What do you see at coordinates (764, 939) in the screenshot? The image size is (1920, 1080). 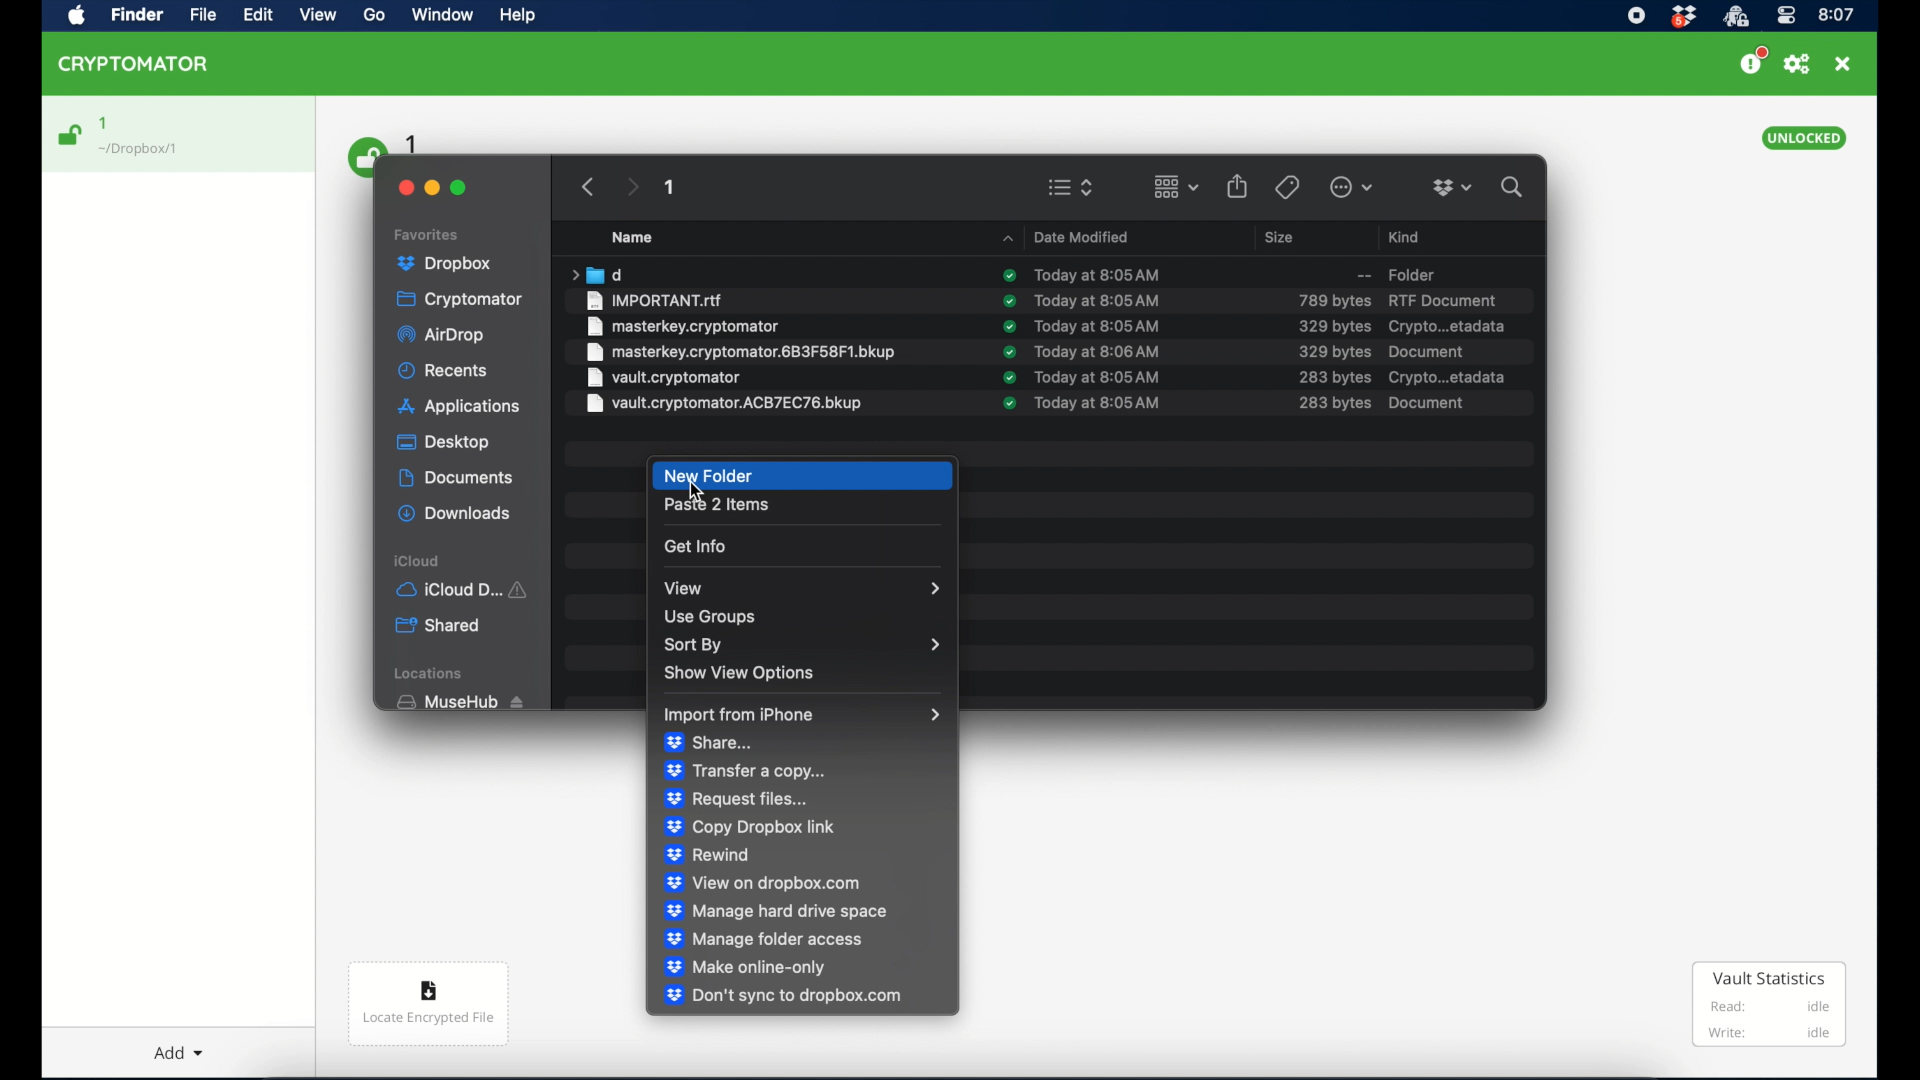 I see `manage folder access` at bounding box center [764, 939].